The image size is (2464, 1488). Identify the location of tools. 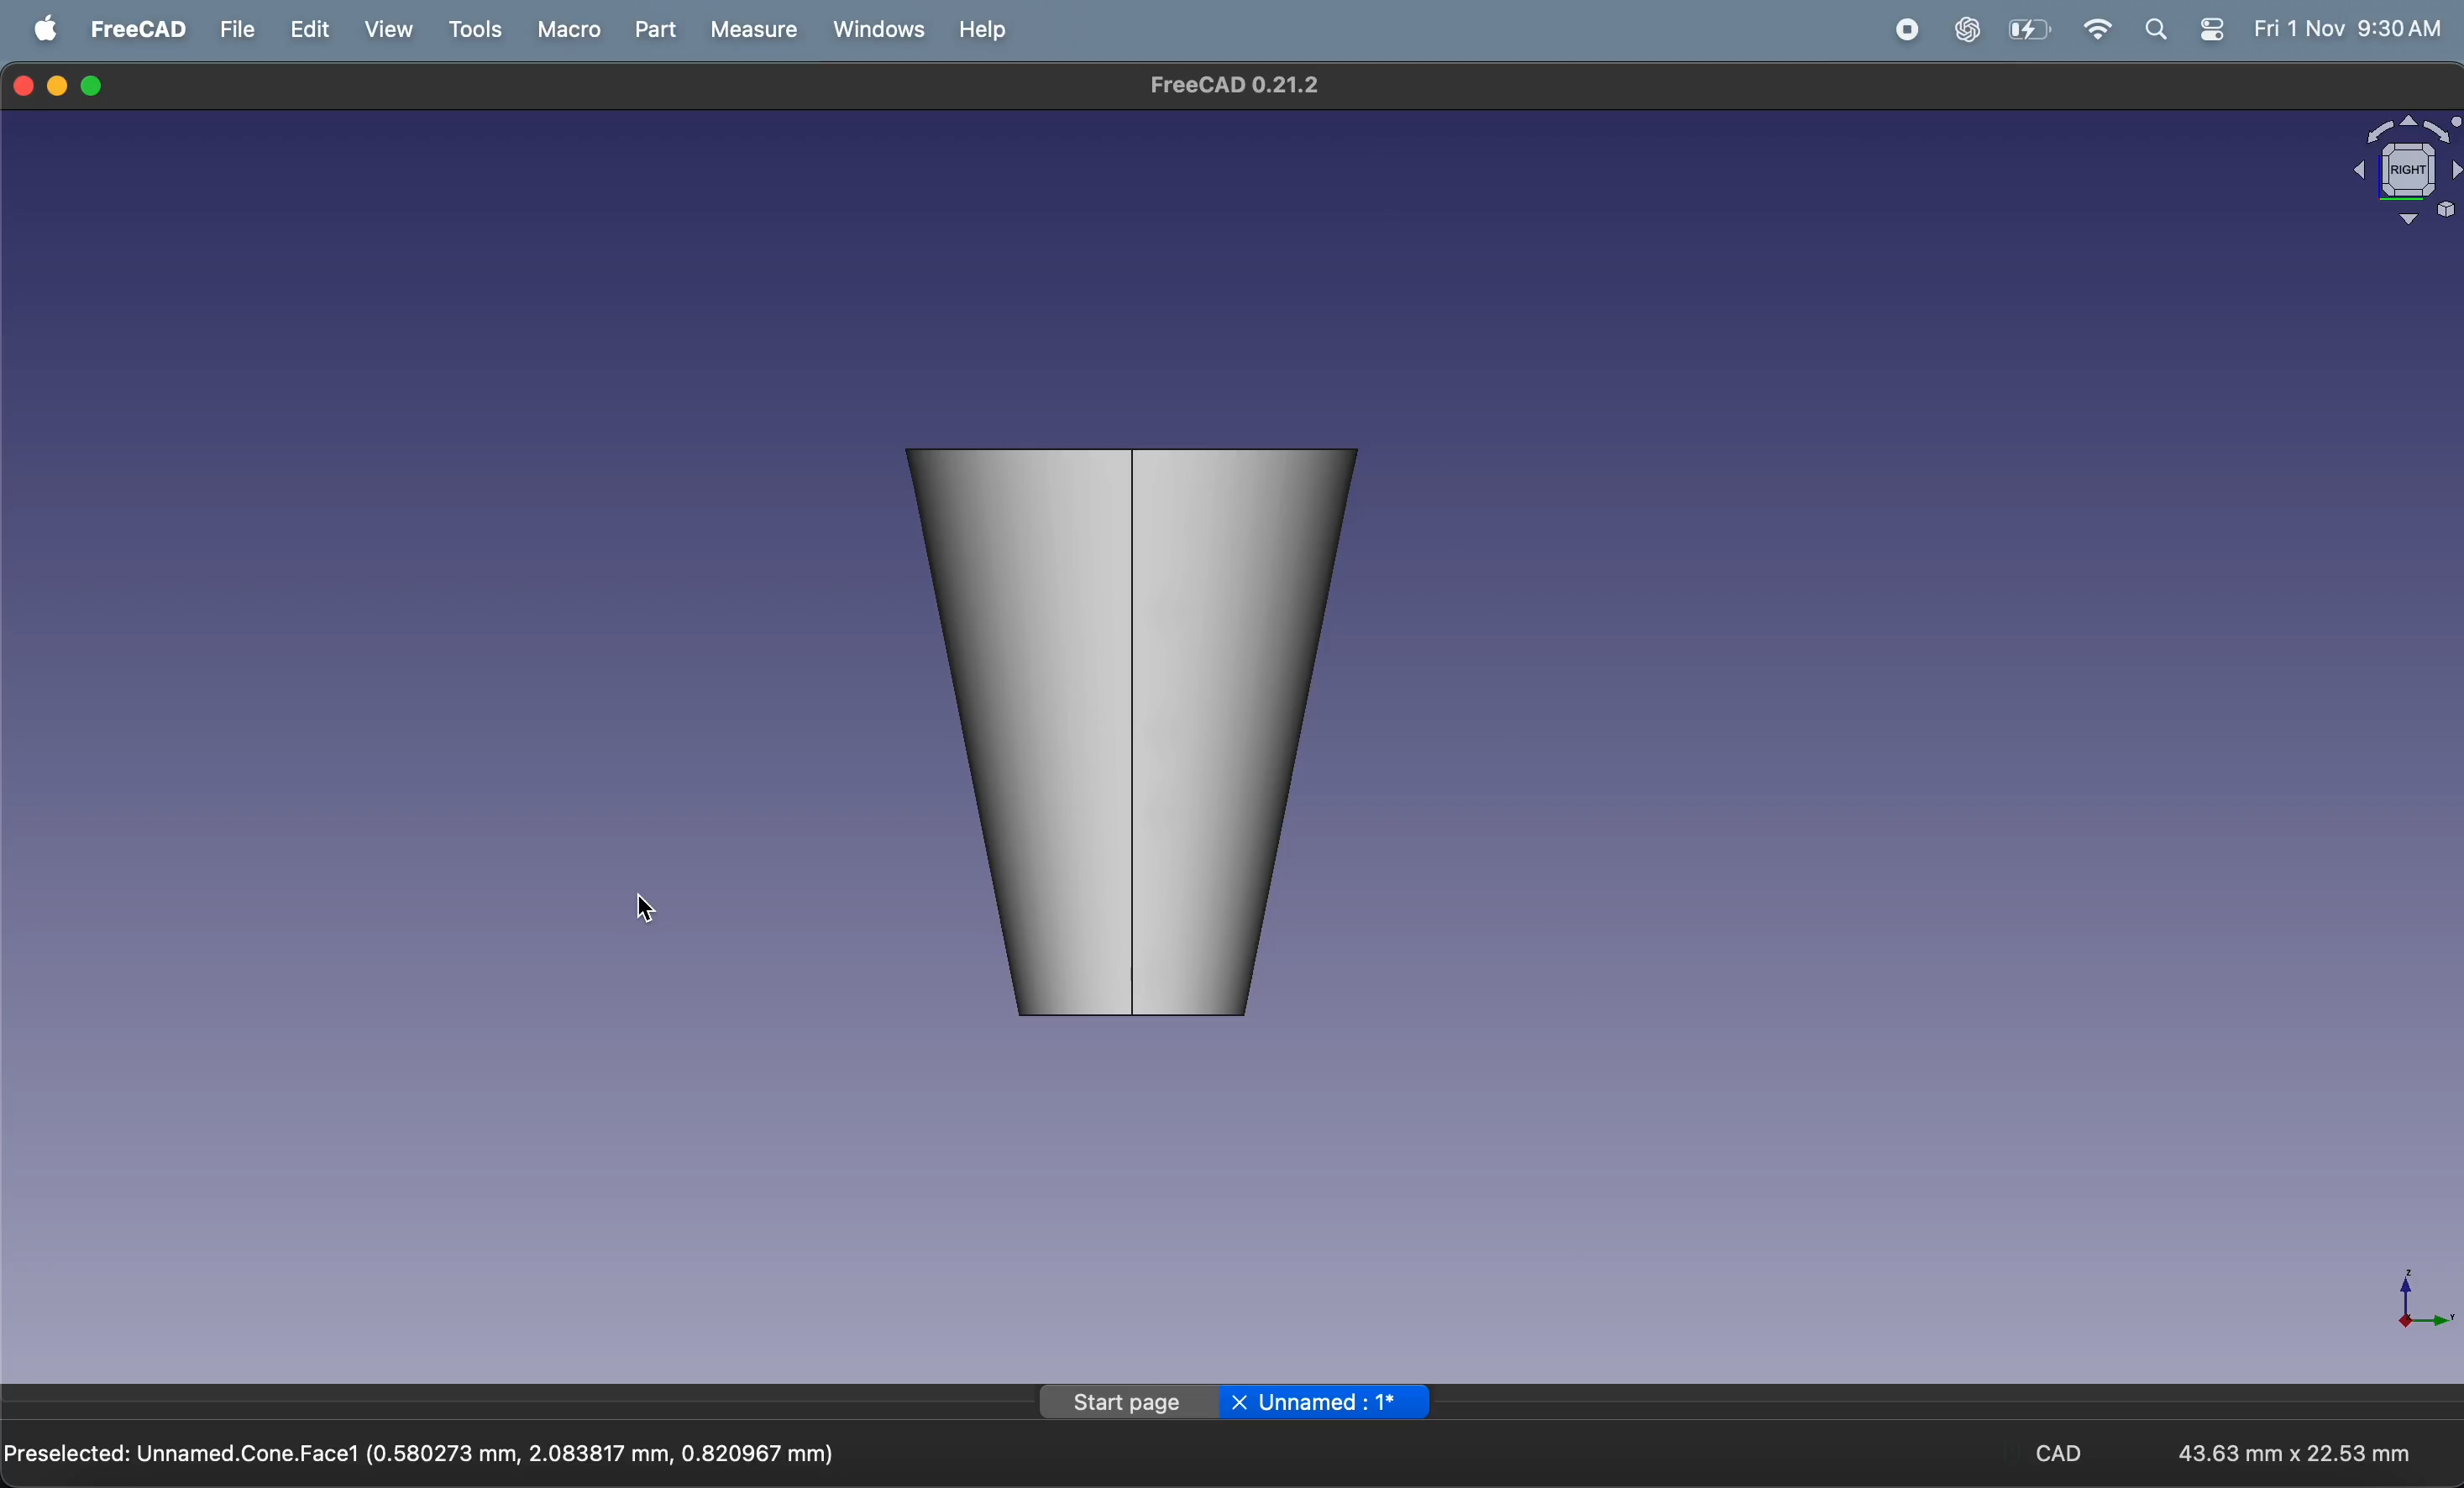
(475, 29).